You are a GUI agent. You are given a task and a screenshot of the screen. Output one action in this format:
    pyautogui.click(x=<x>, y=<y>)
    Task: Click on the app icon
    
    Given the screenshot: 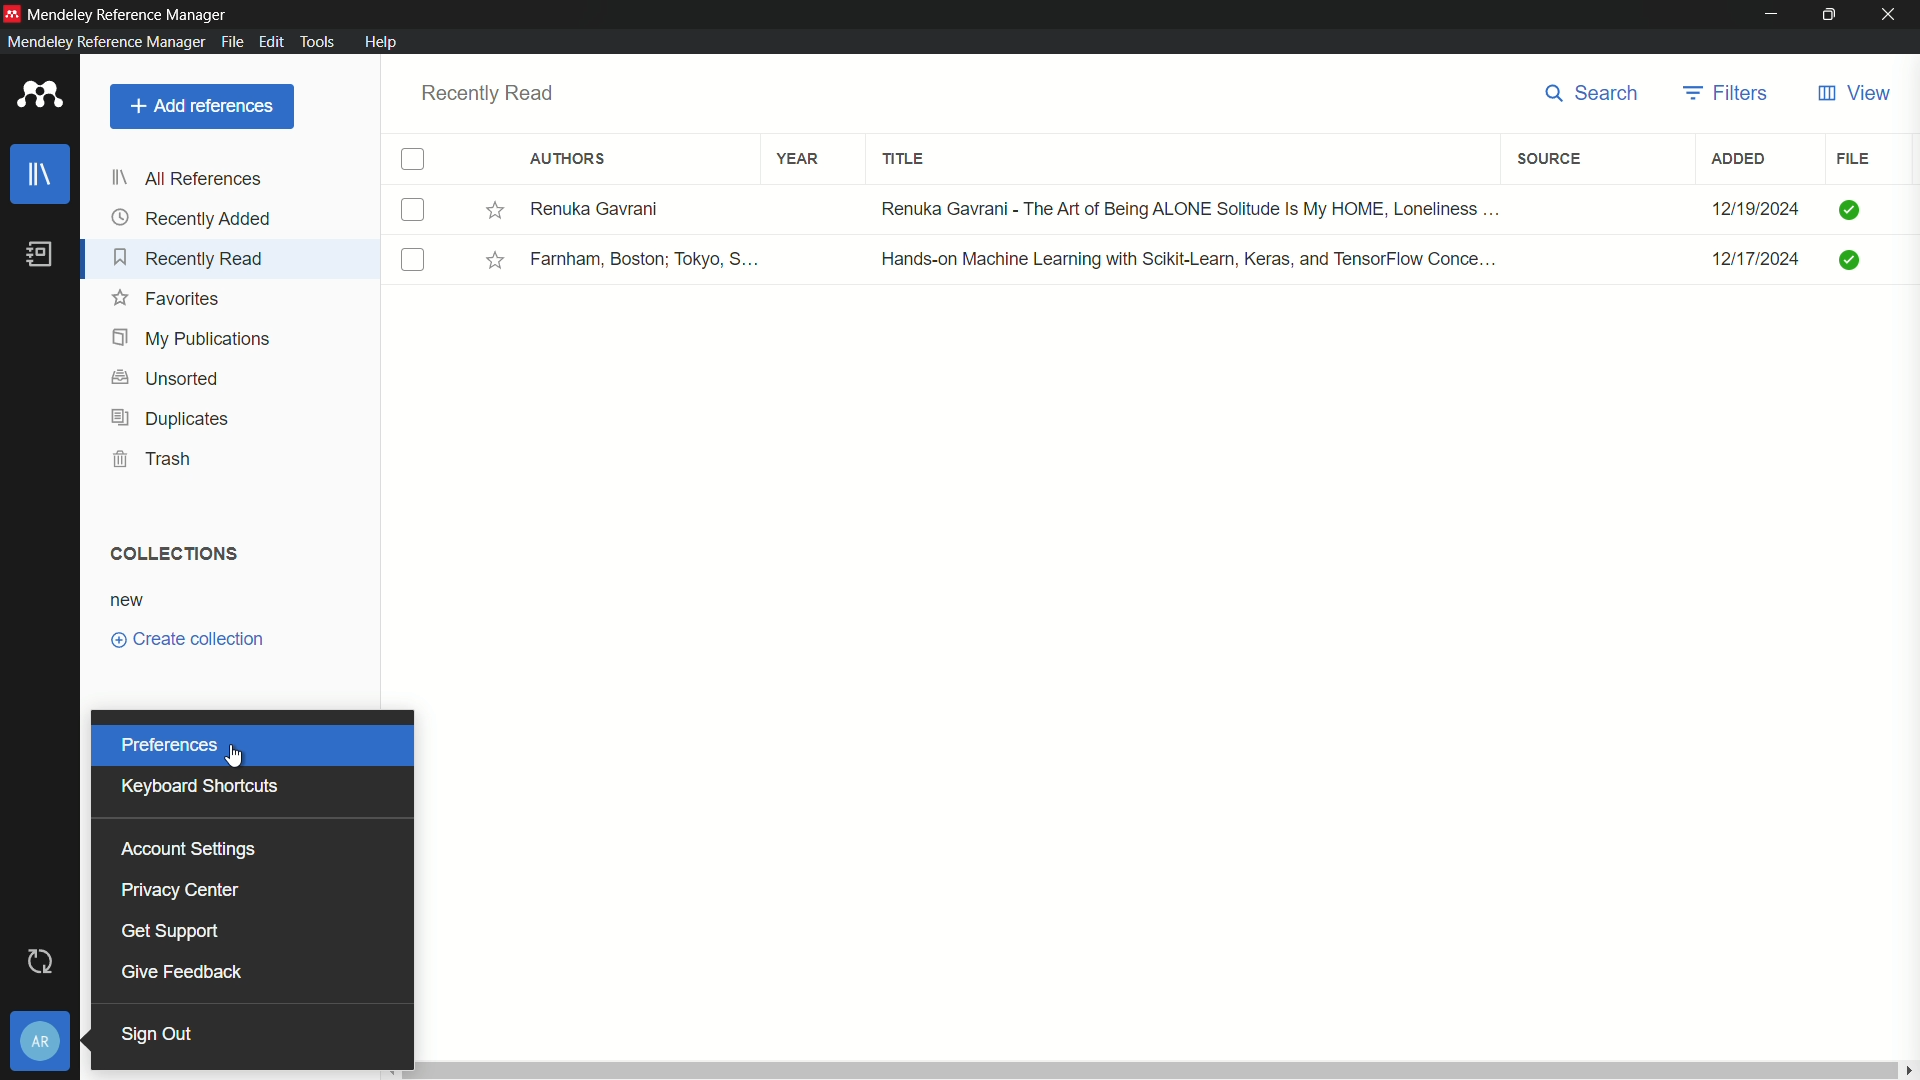 What is the action you would take?
    pyautogui.click(x=12, y=14)
    